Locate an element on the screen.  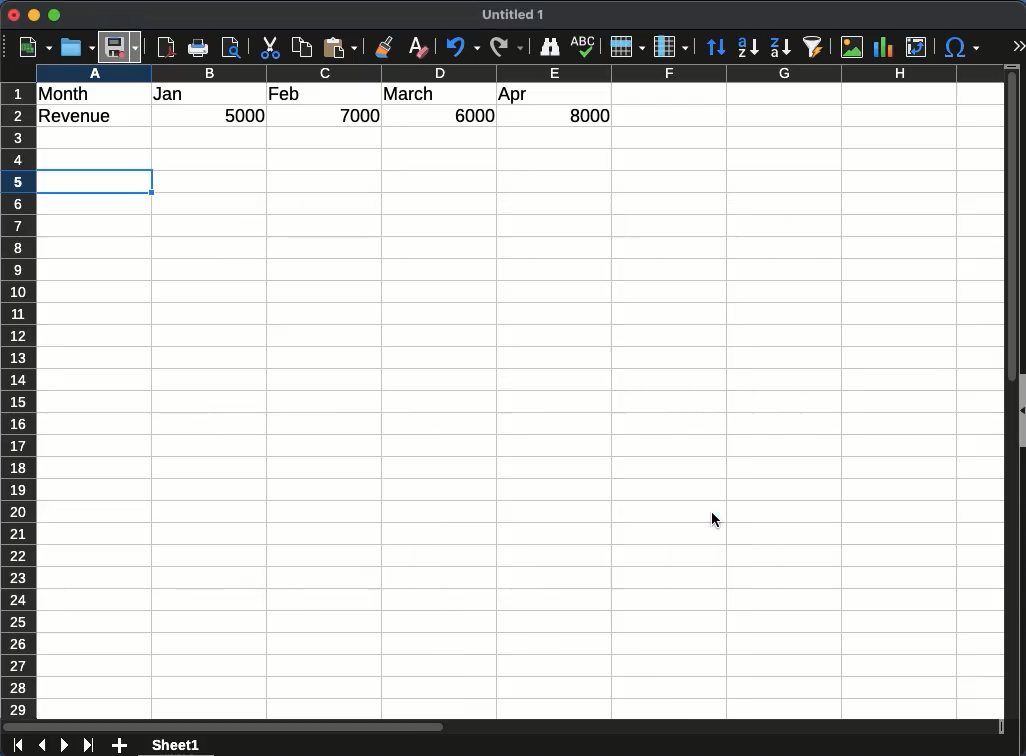
6000 is located at coordinates (469, 116).